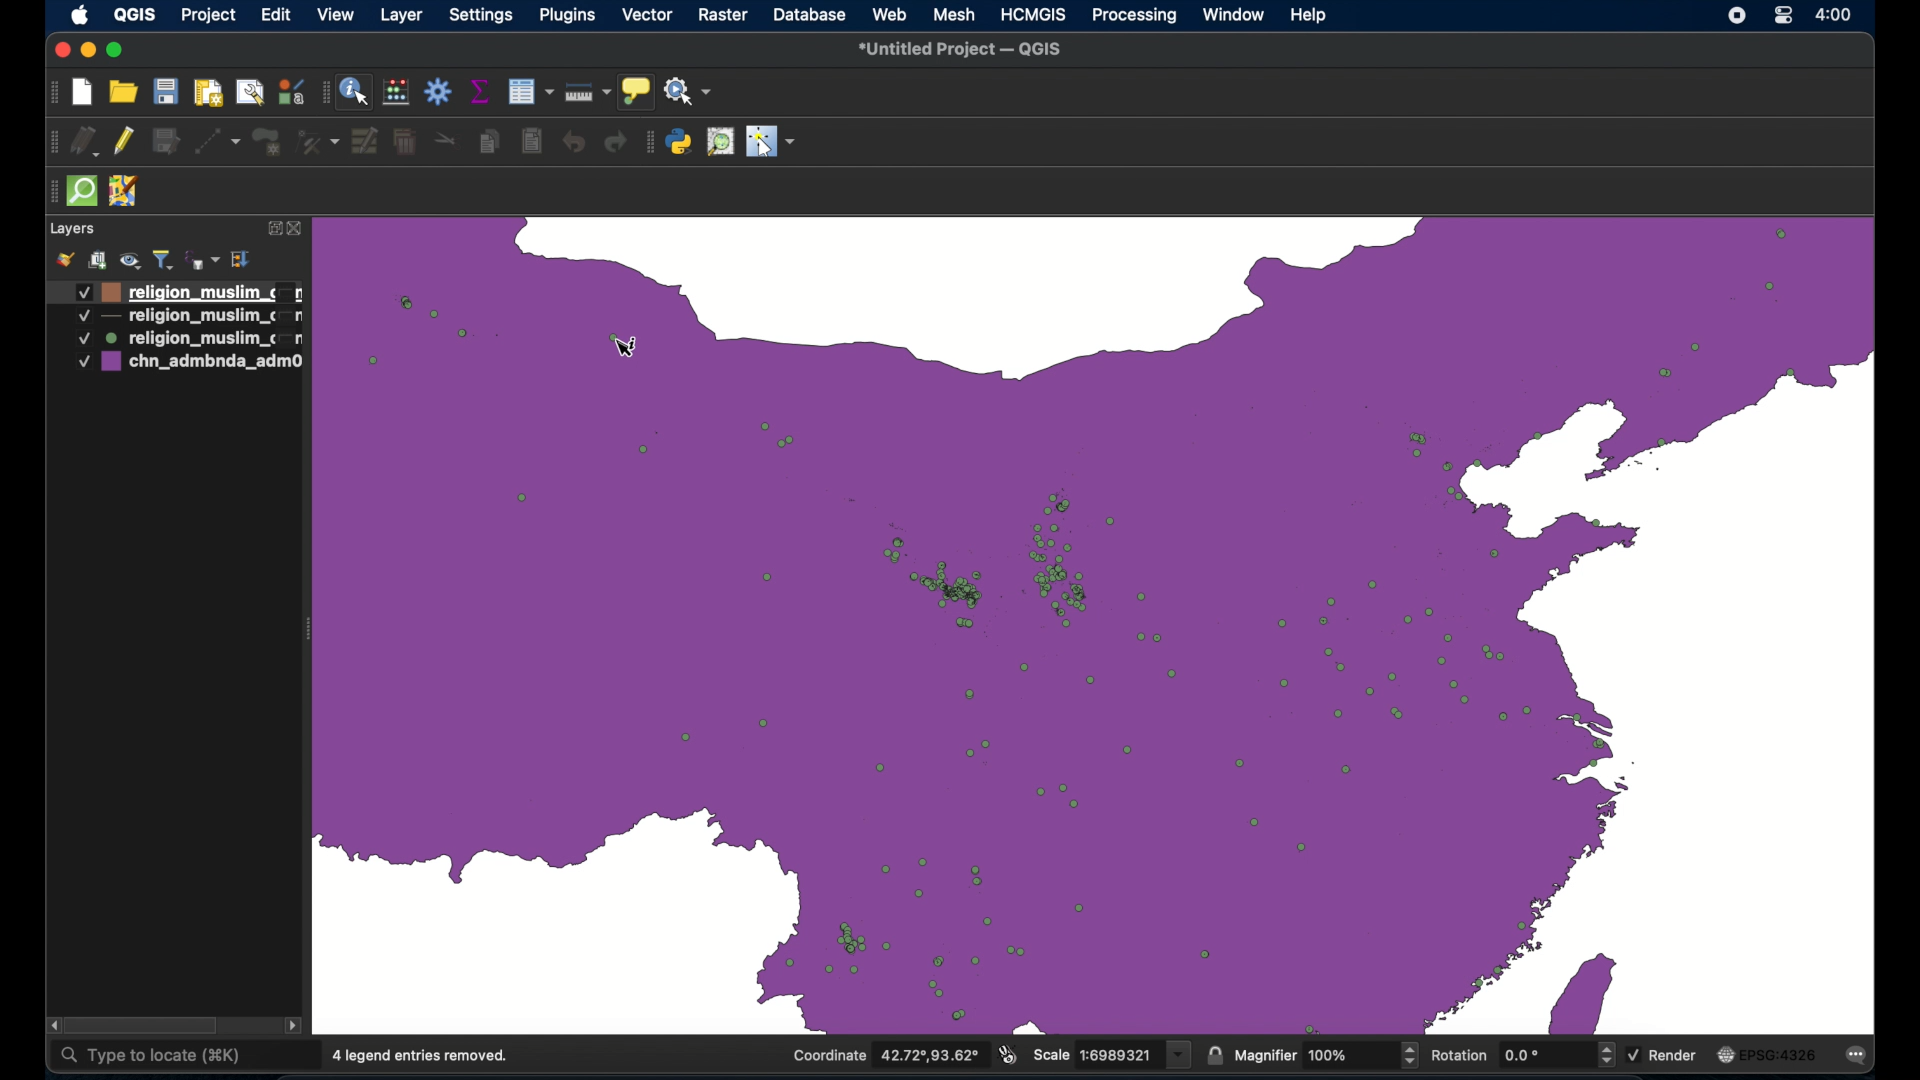  I want to click on screen recorder icon, so click(1734, 17).